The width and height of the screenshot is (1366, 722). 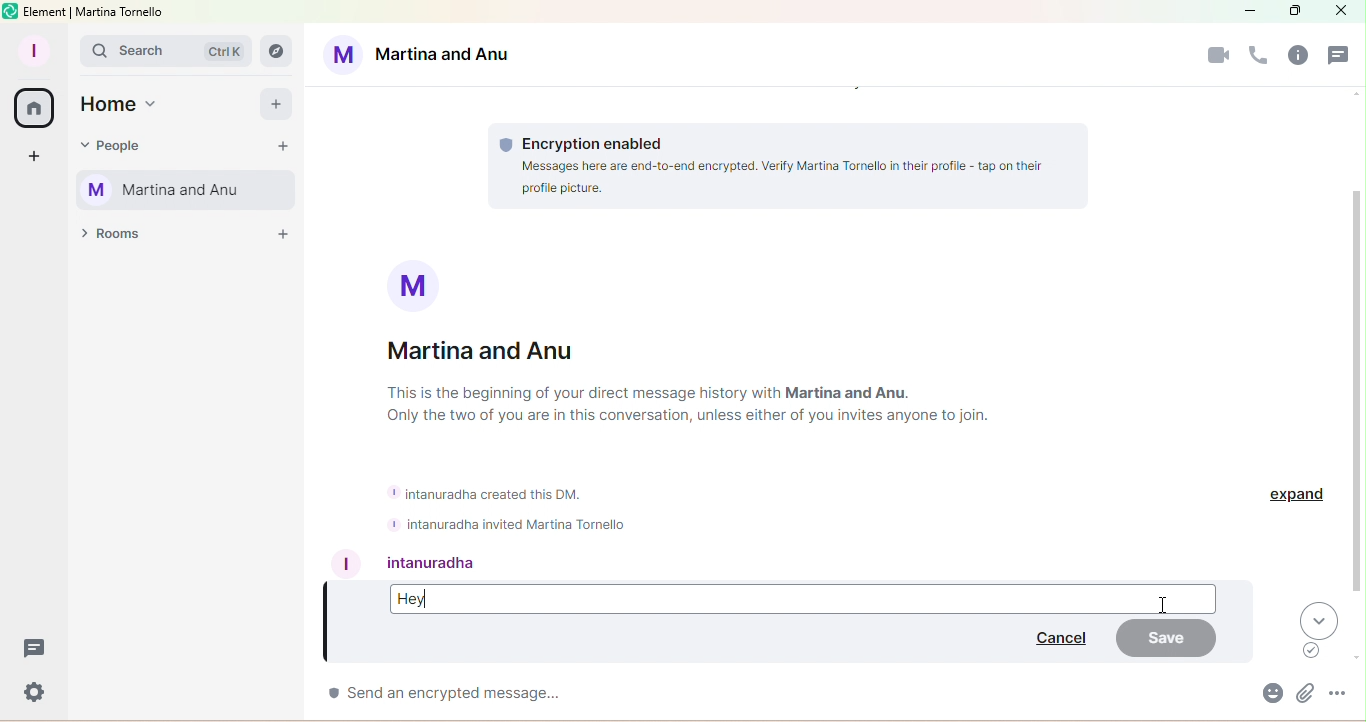 I want to click on Call, so click(x=1260, y=56).